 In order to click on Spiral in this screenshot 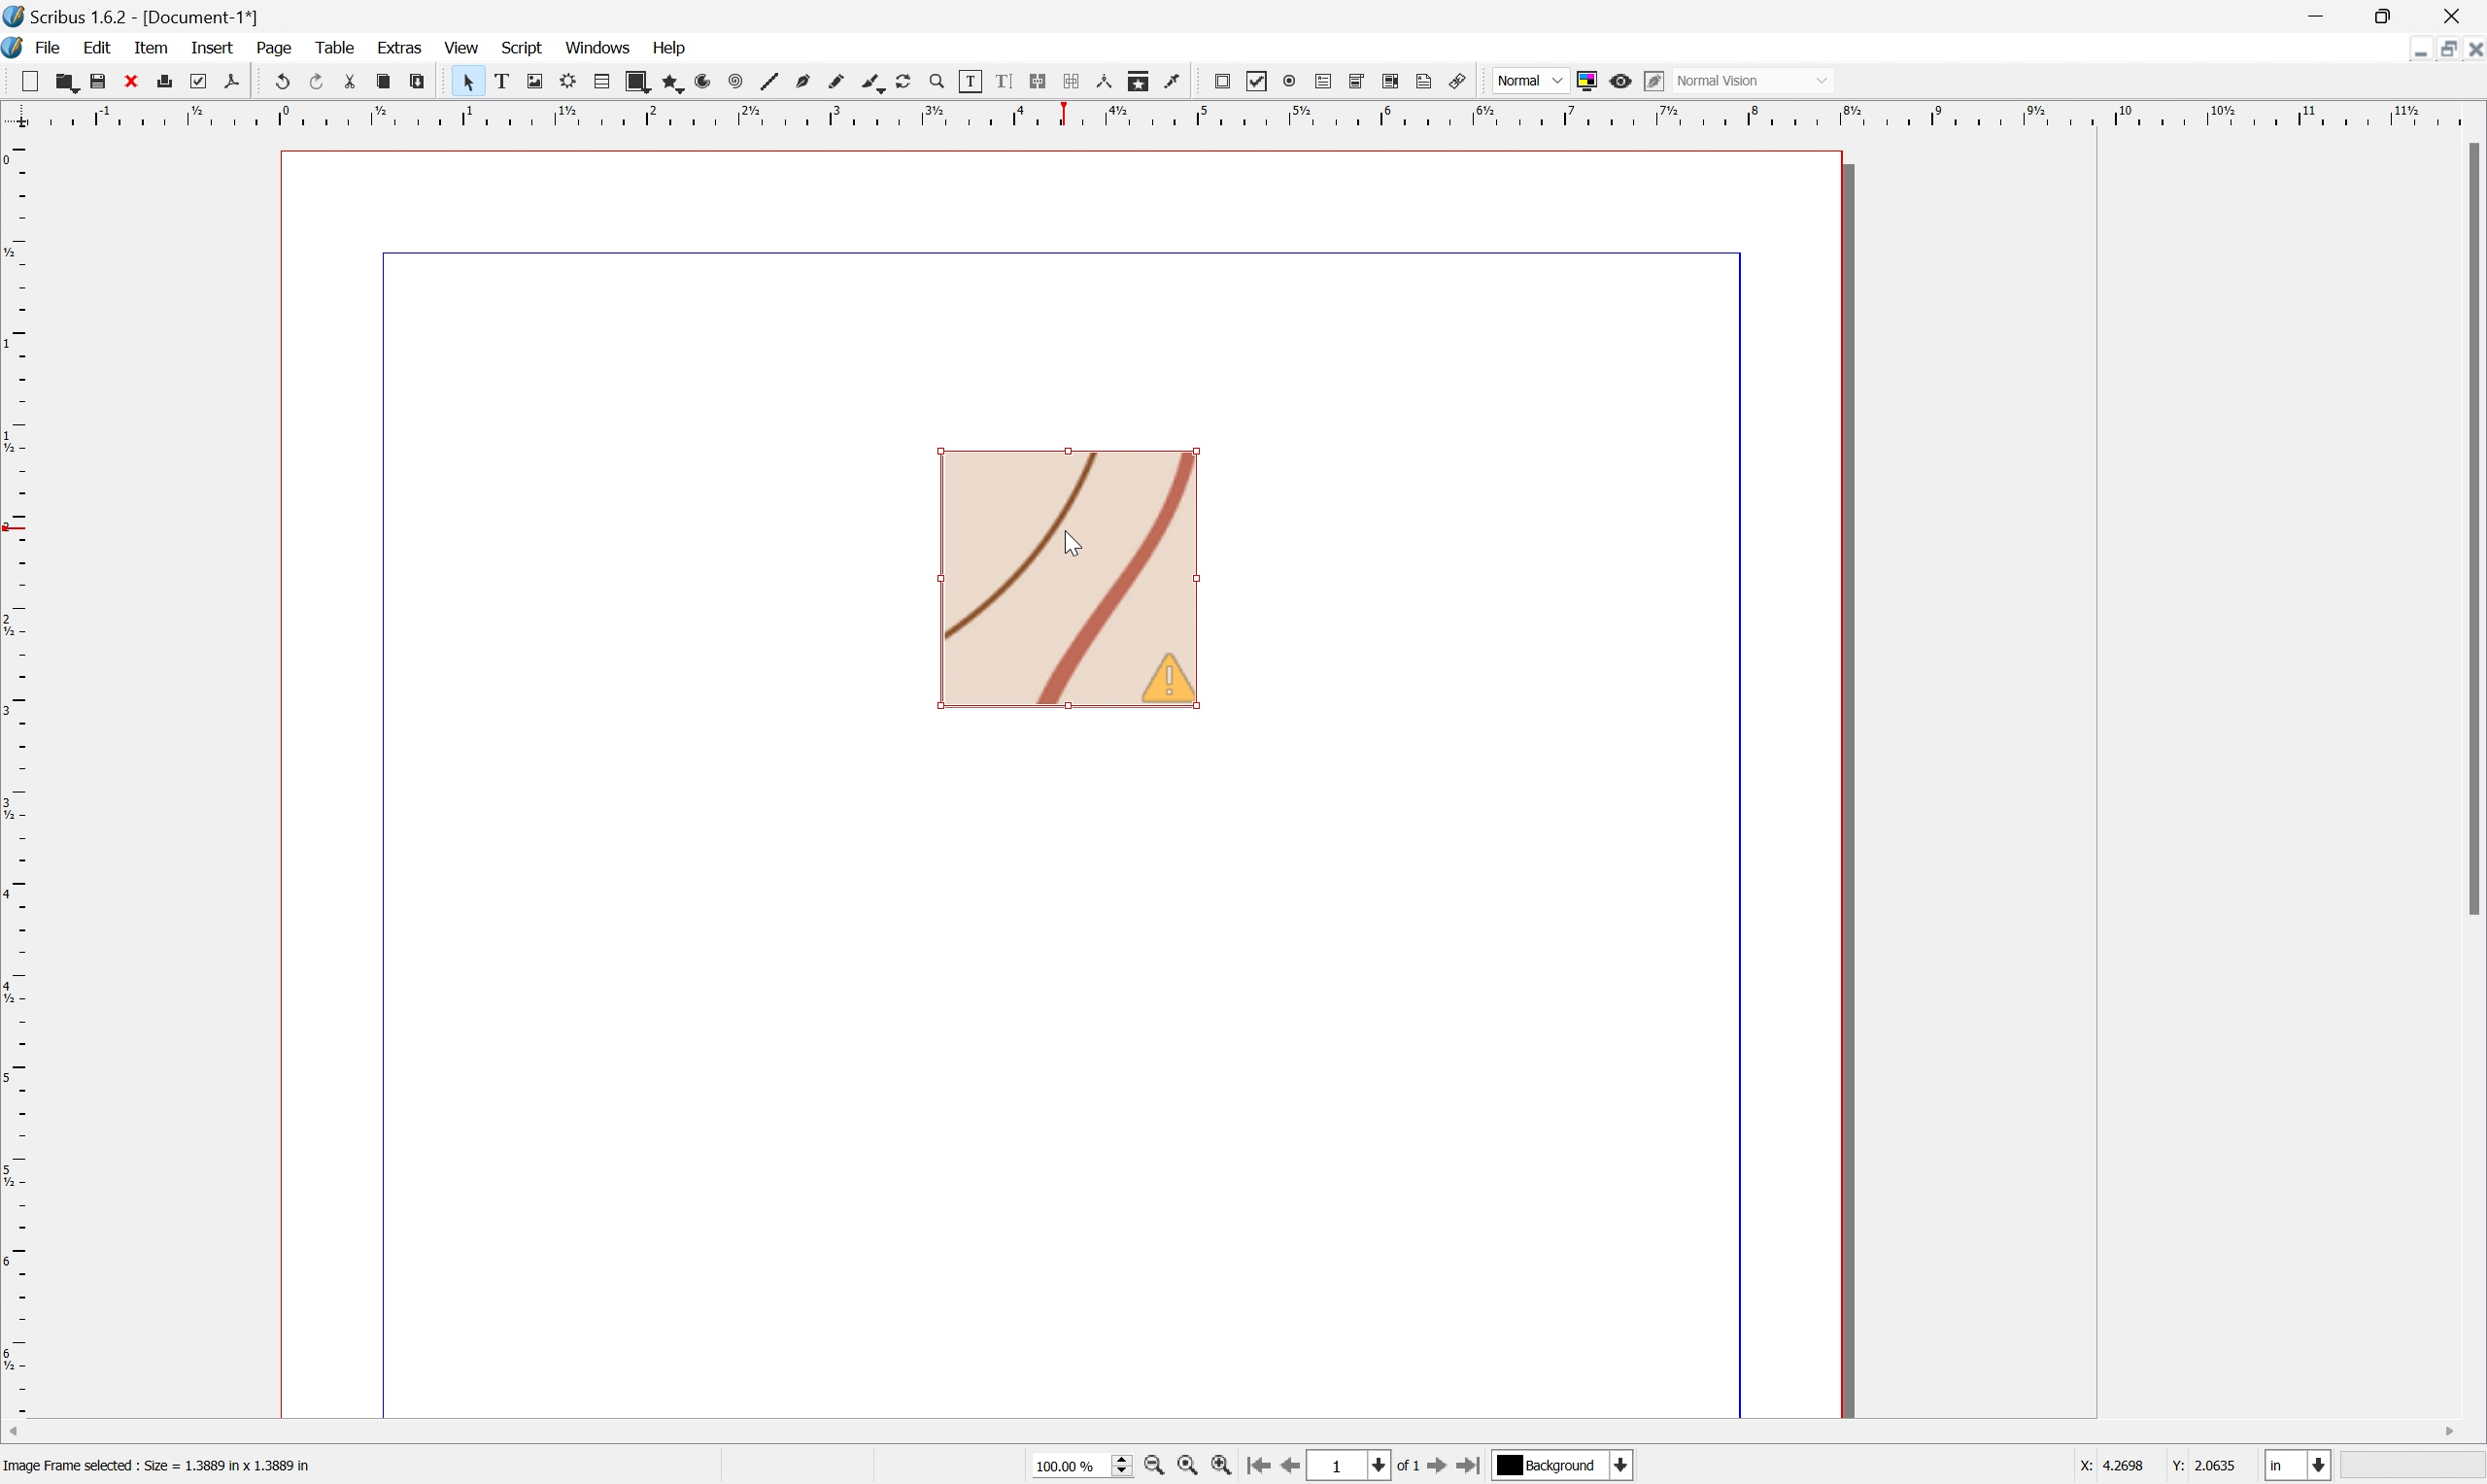, I will do `click(744, 83)`.